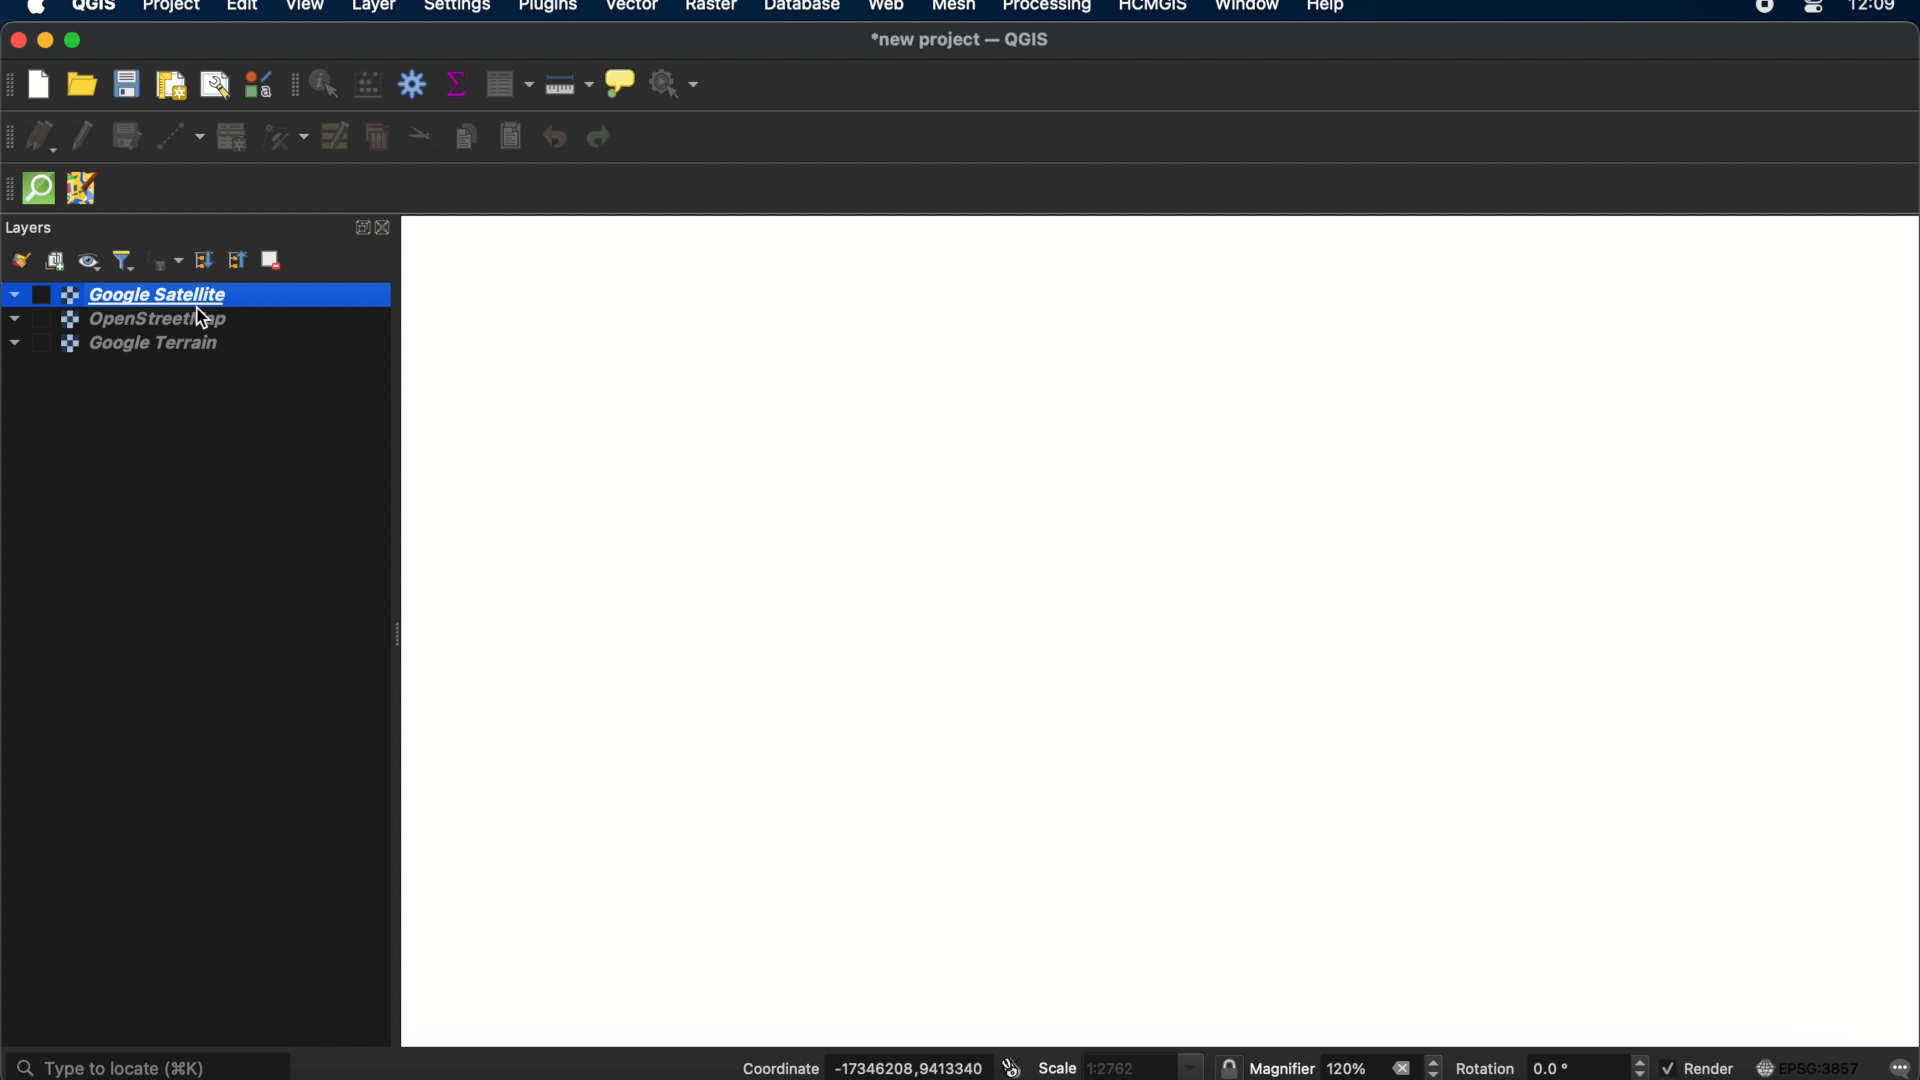  Describe the element at coordinates (1400, 1068) in the screenshot. I see `close` at that location.